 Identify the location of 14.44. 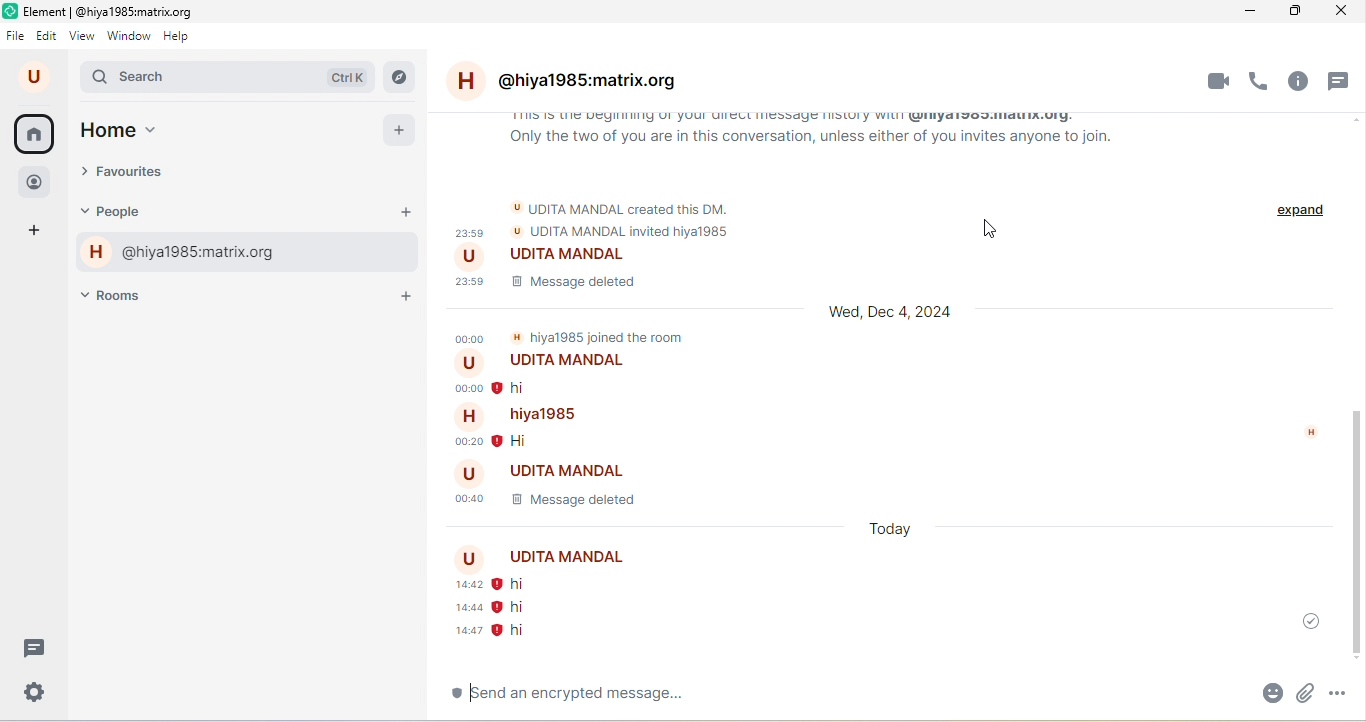
(460, 608).